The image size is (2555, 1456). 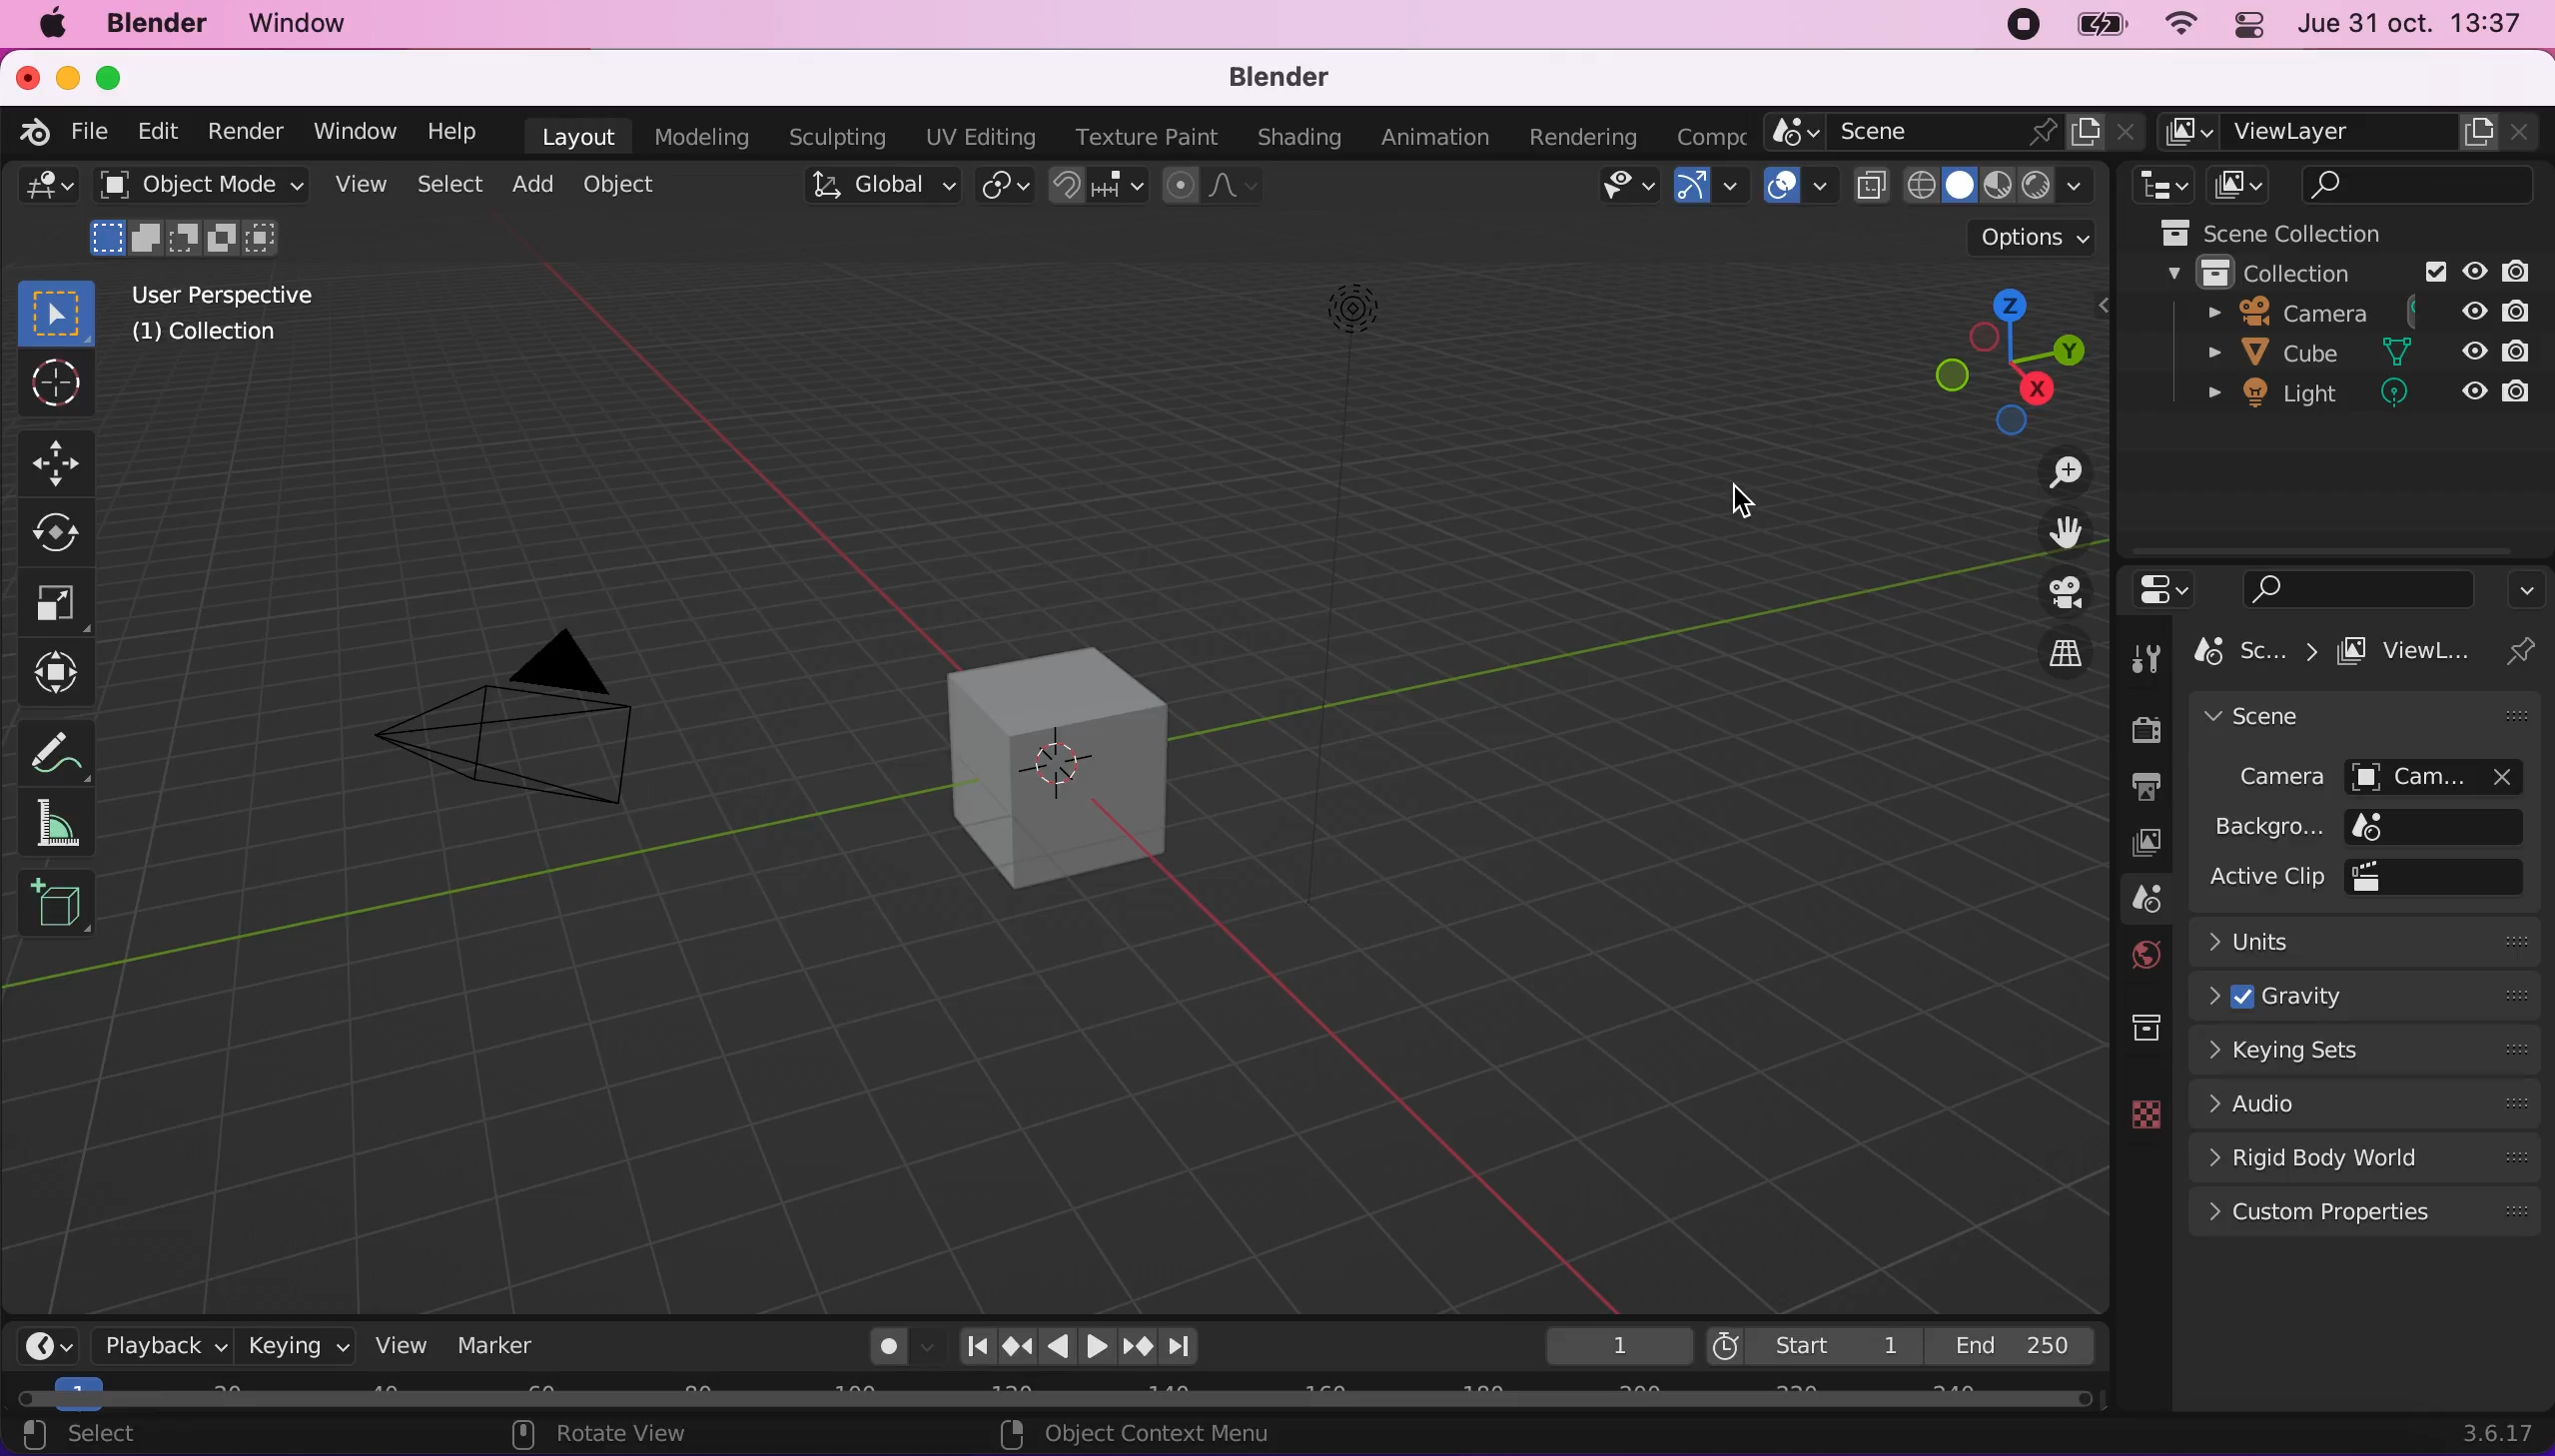 I want to click on zoom in/out, so click(x=2052, y=472).